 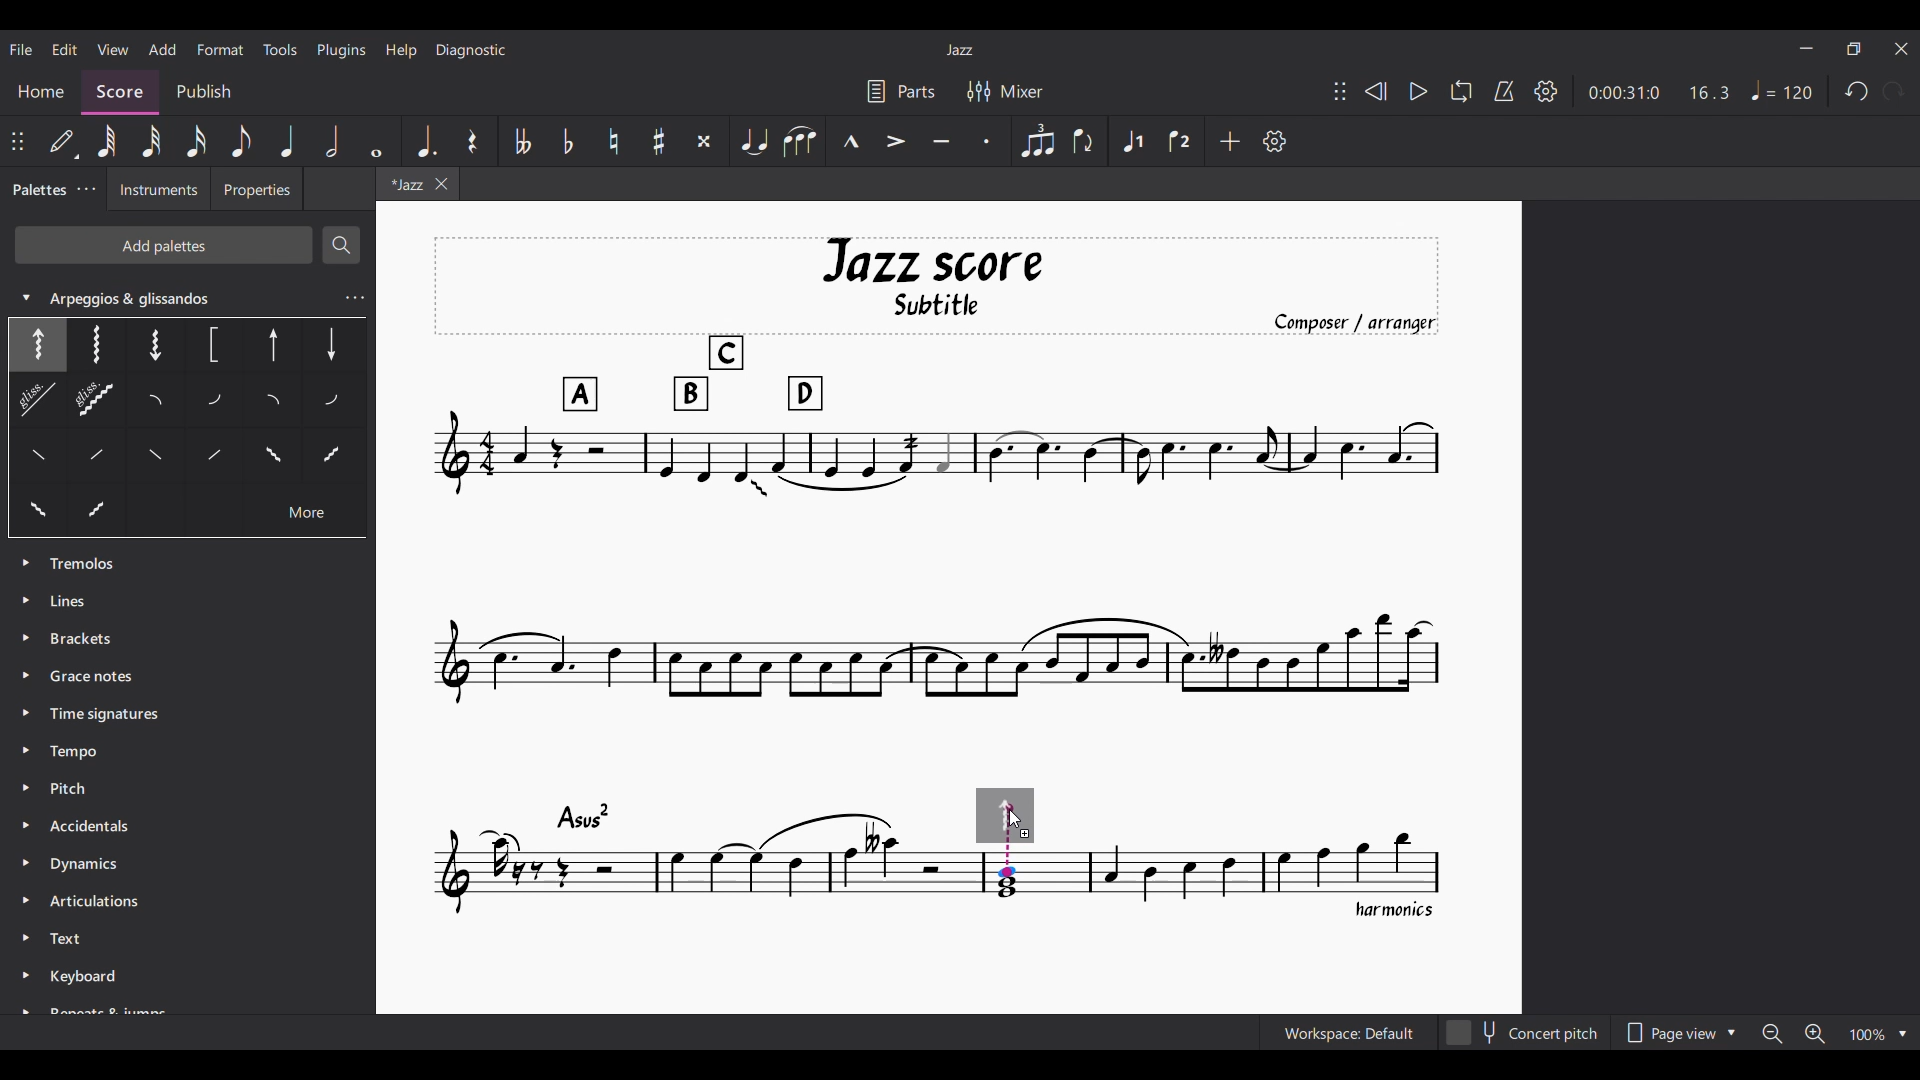 What do you see at coordinates (1025, 834) in the screenshot?
I see `Indicates addition` at bounding box center [1025, 834].